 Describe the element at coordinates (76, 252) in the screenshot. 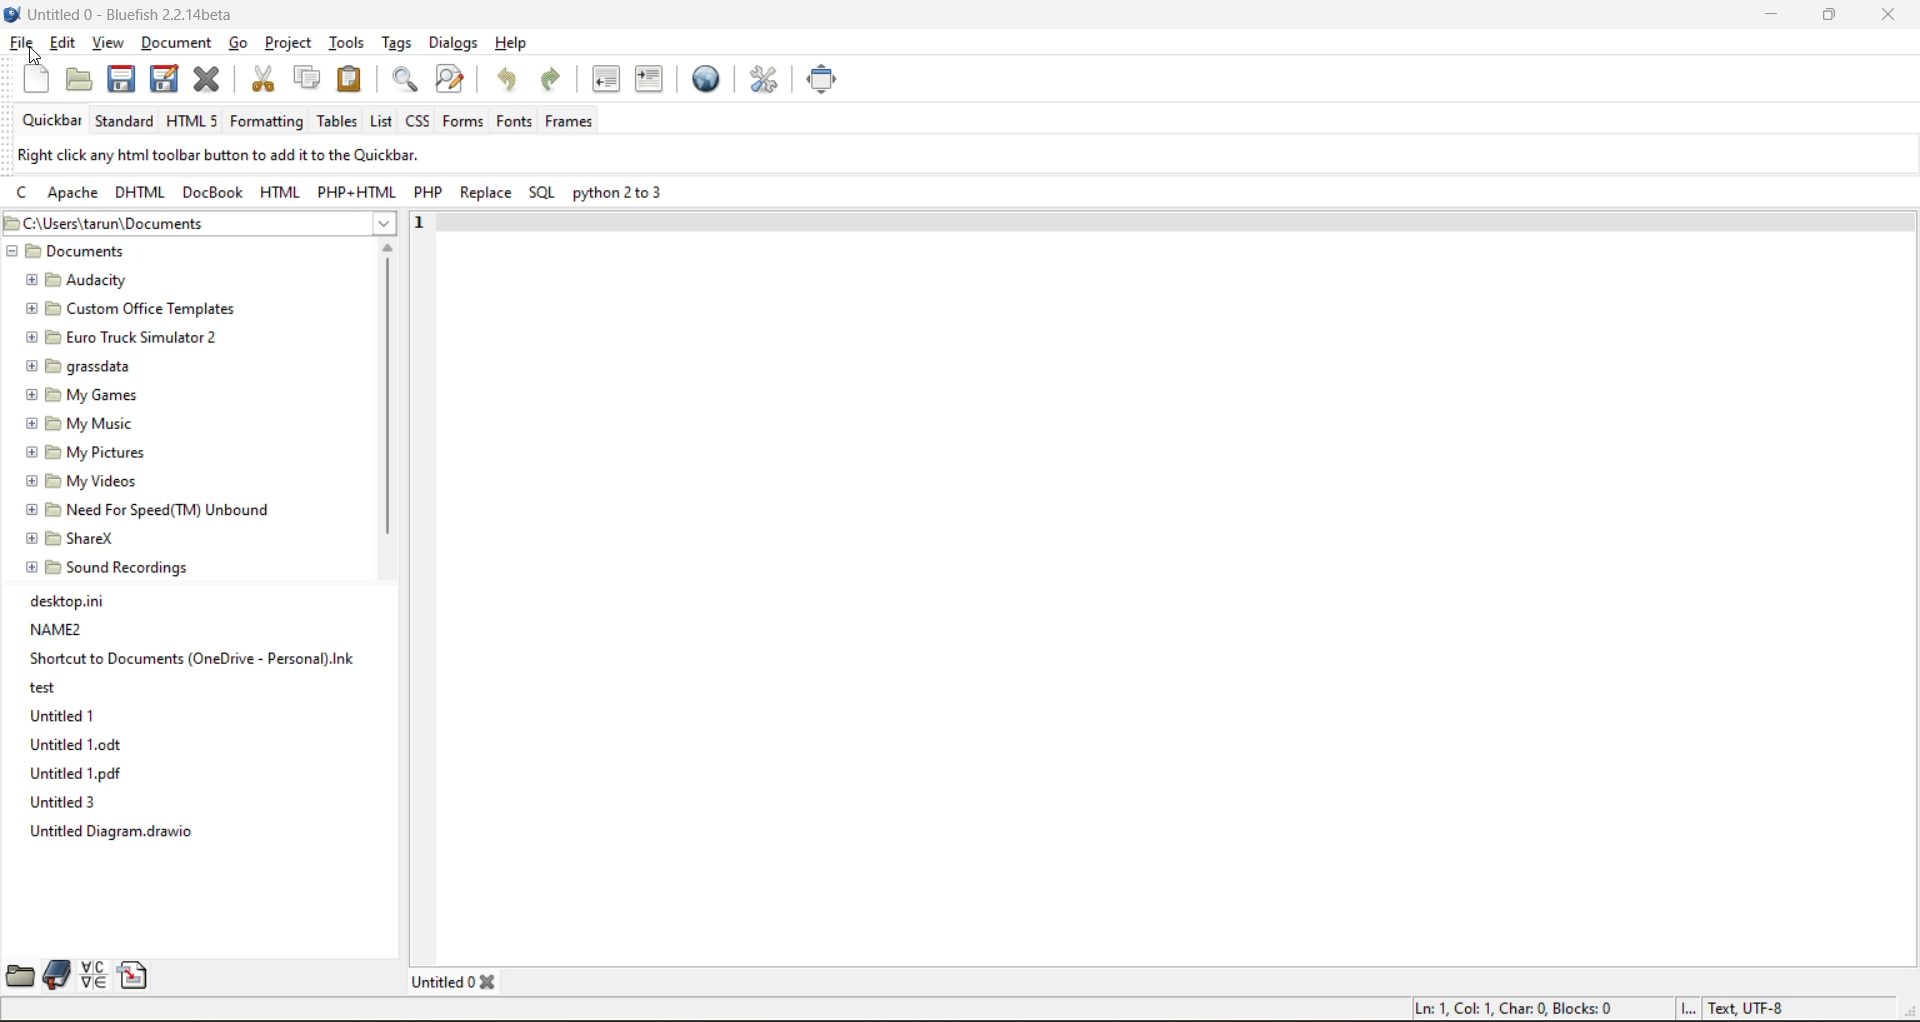

I see `Documents` at that location.